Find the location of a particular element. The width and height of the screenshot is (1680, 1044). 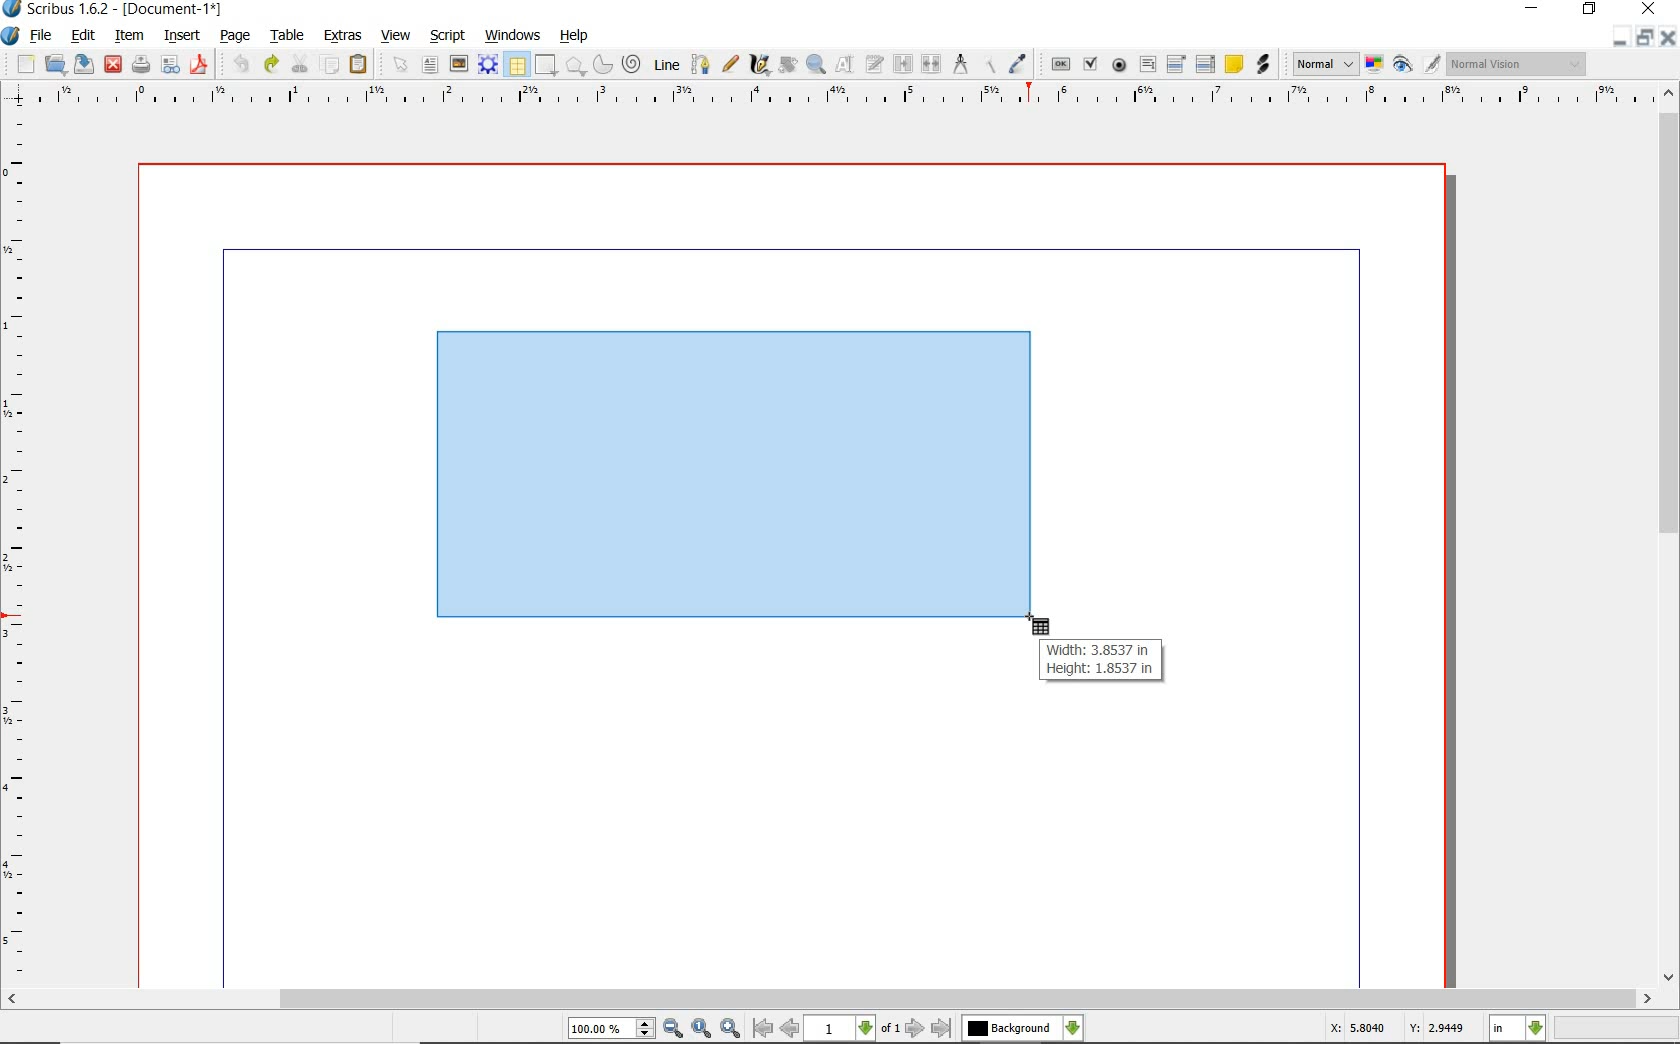

freehand line is located at coordinates (732, 65).